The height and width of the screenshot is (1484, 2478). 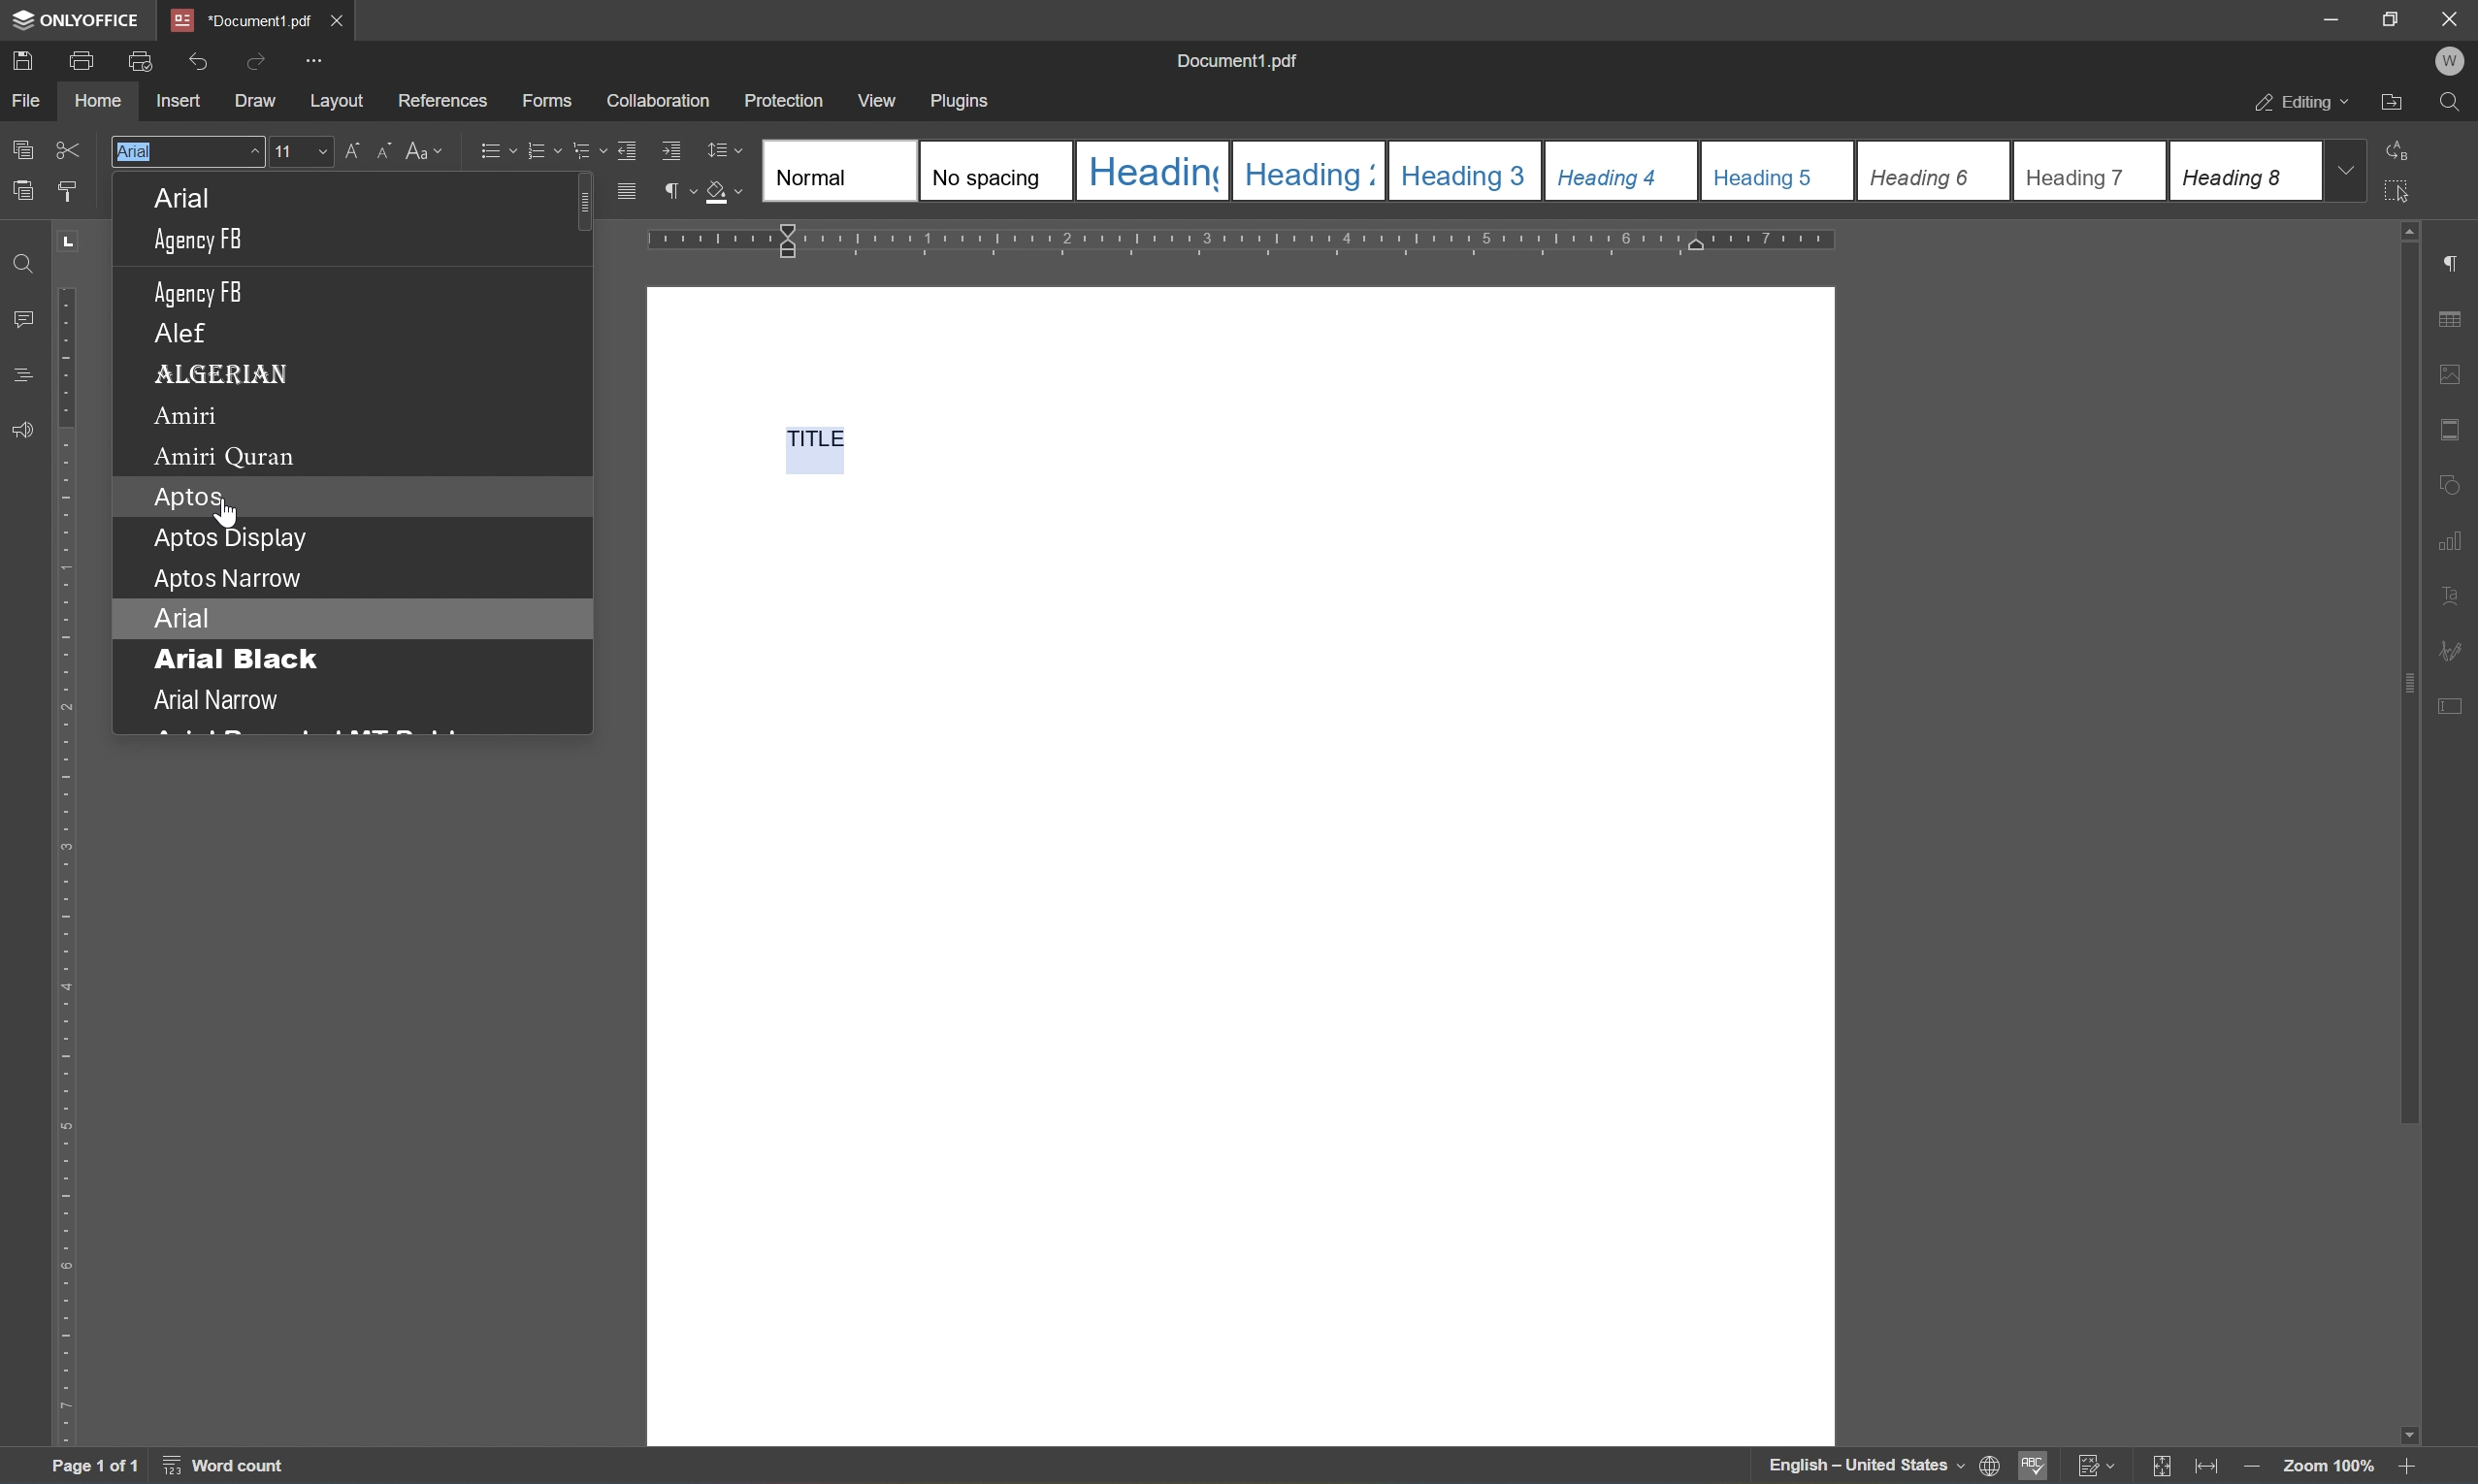 I want to click on fit to slide, so click(x=2164, y=1468).